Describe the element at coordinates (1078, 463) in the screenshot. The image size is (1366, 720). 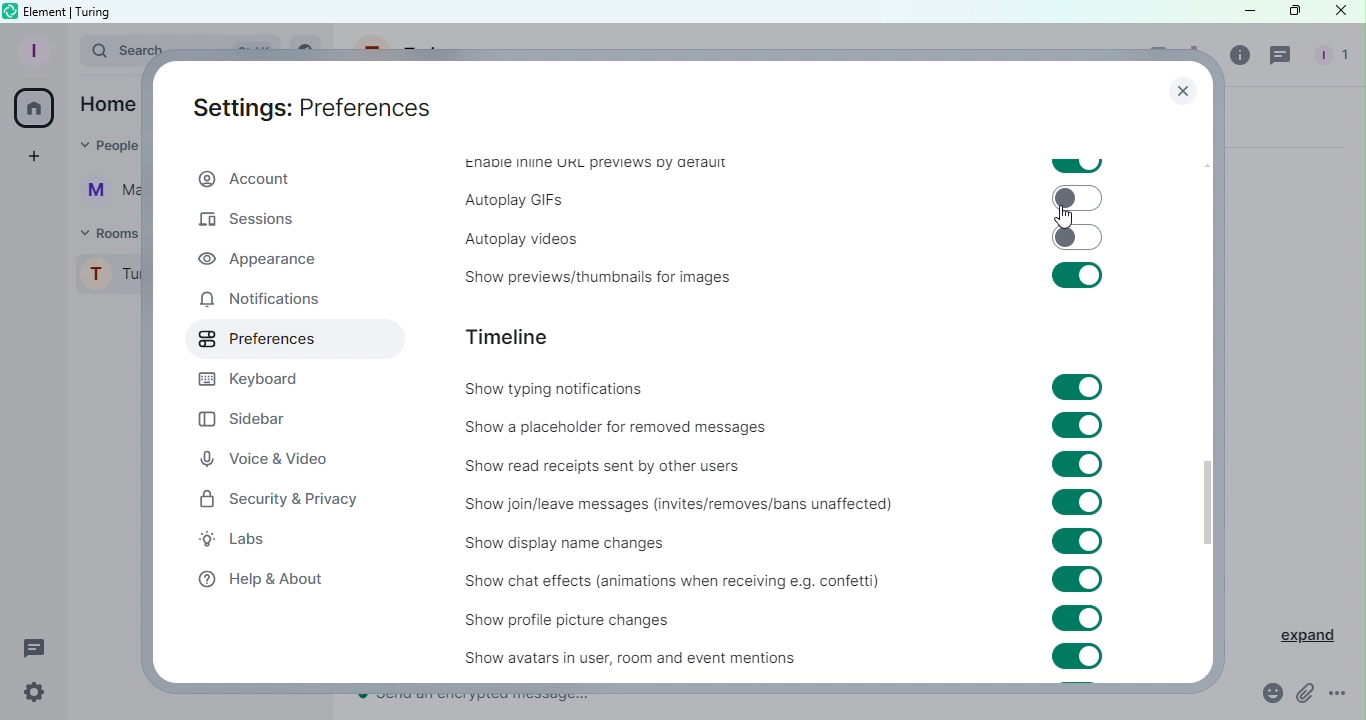
I see `Toggle` at that location.